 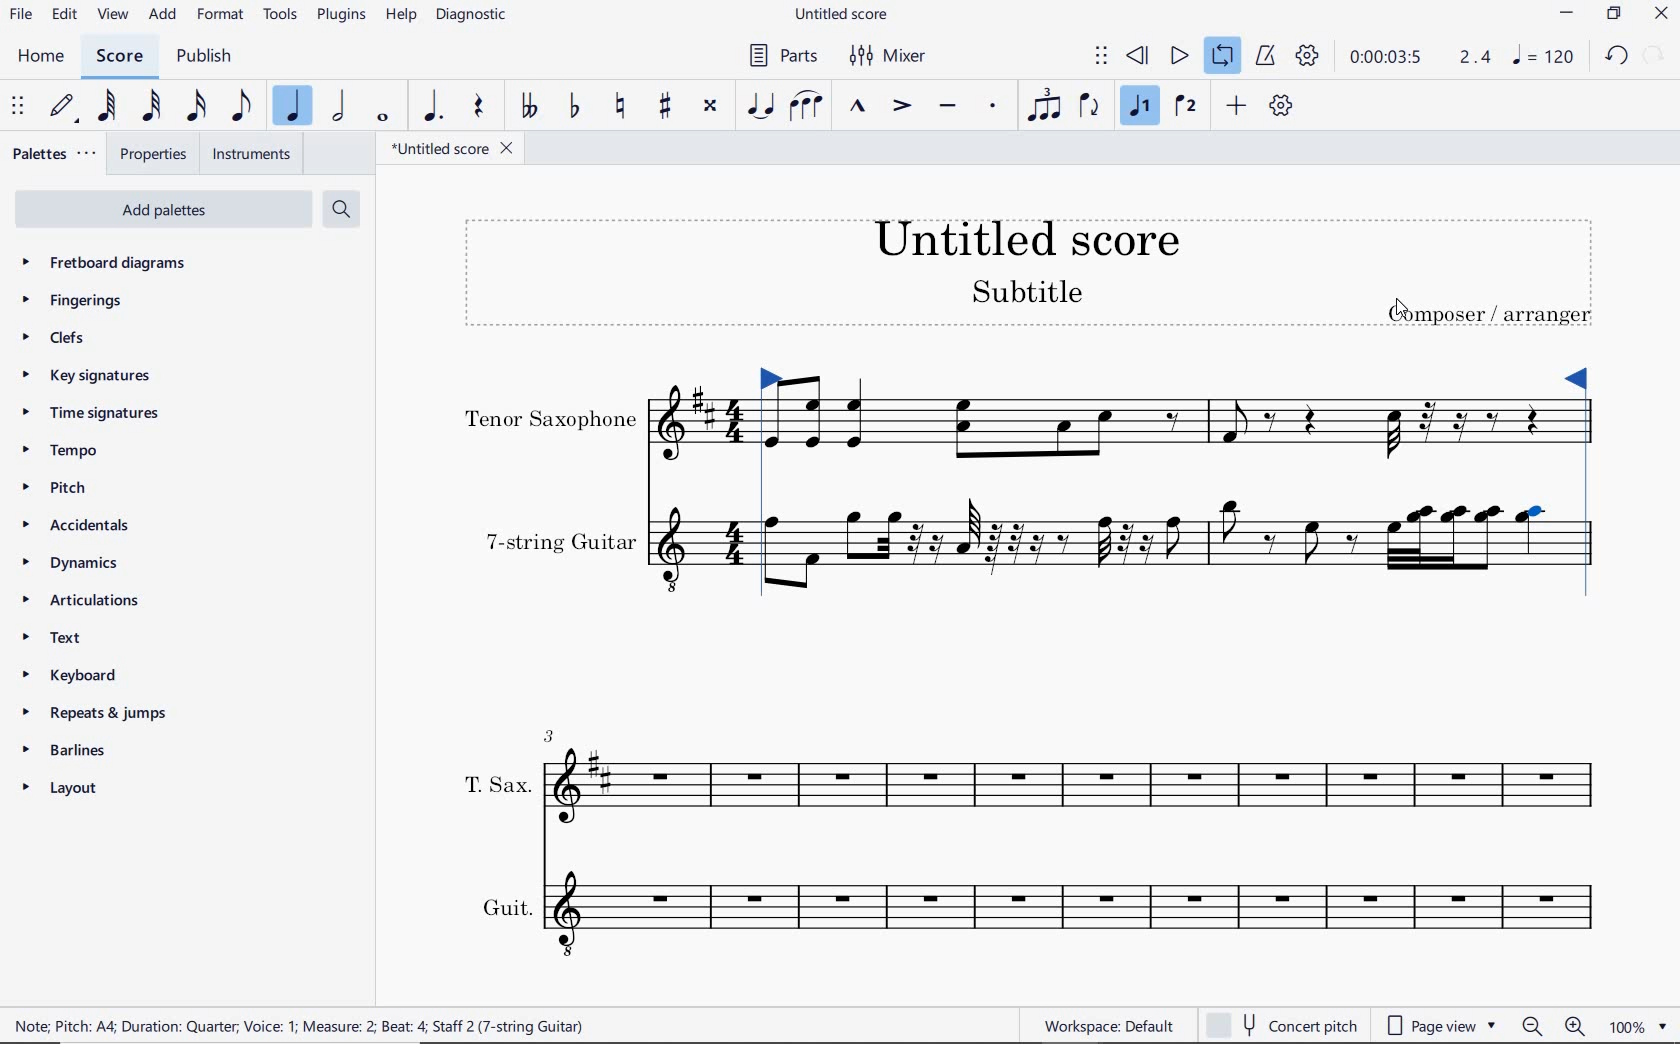 I want to click on DIAGNOSTIC, so click(x=474, y=14).